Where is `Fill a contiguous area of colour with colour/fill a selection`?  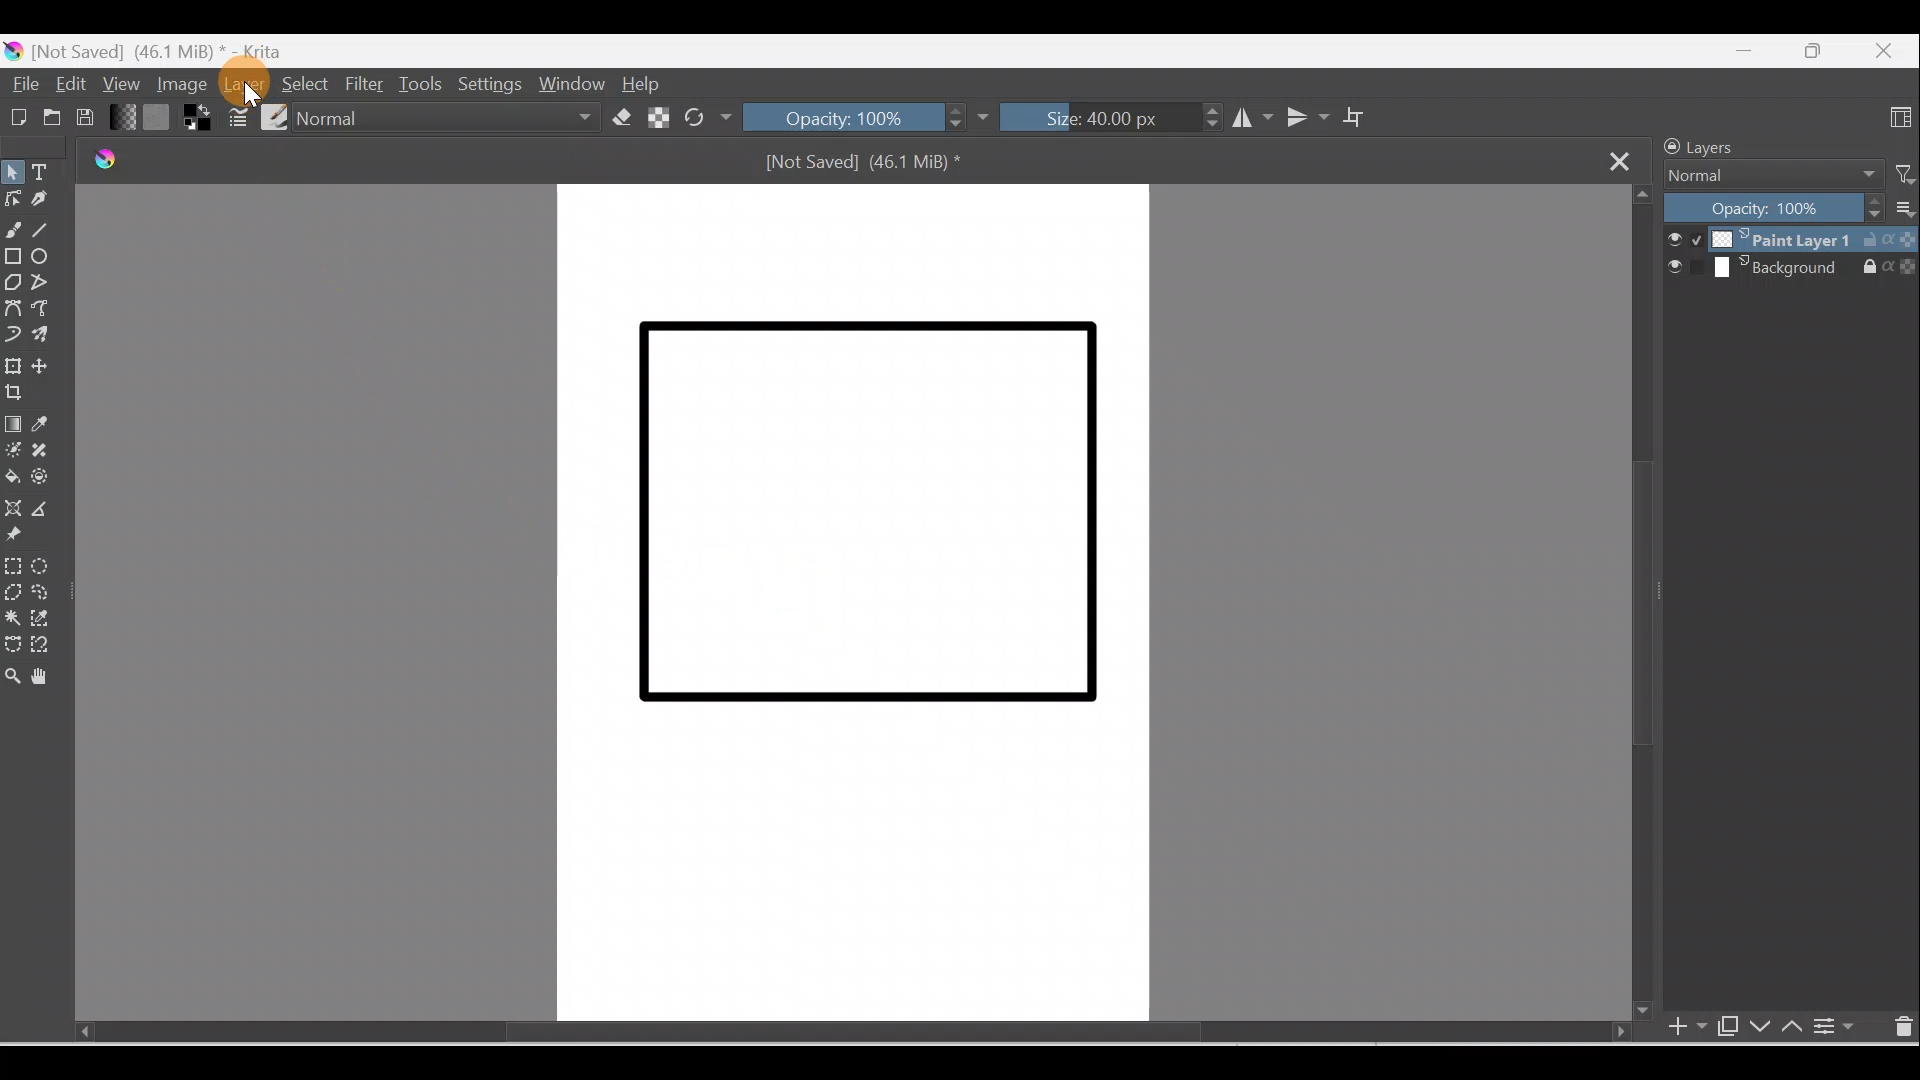 Fill a contiguous area of colour with colour/fill a selection is located at coordinates (12, 478).